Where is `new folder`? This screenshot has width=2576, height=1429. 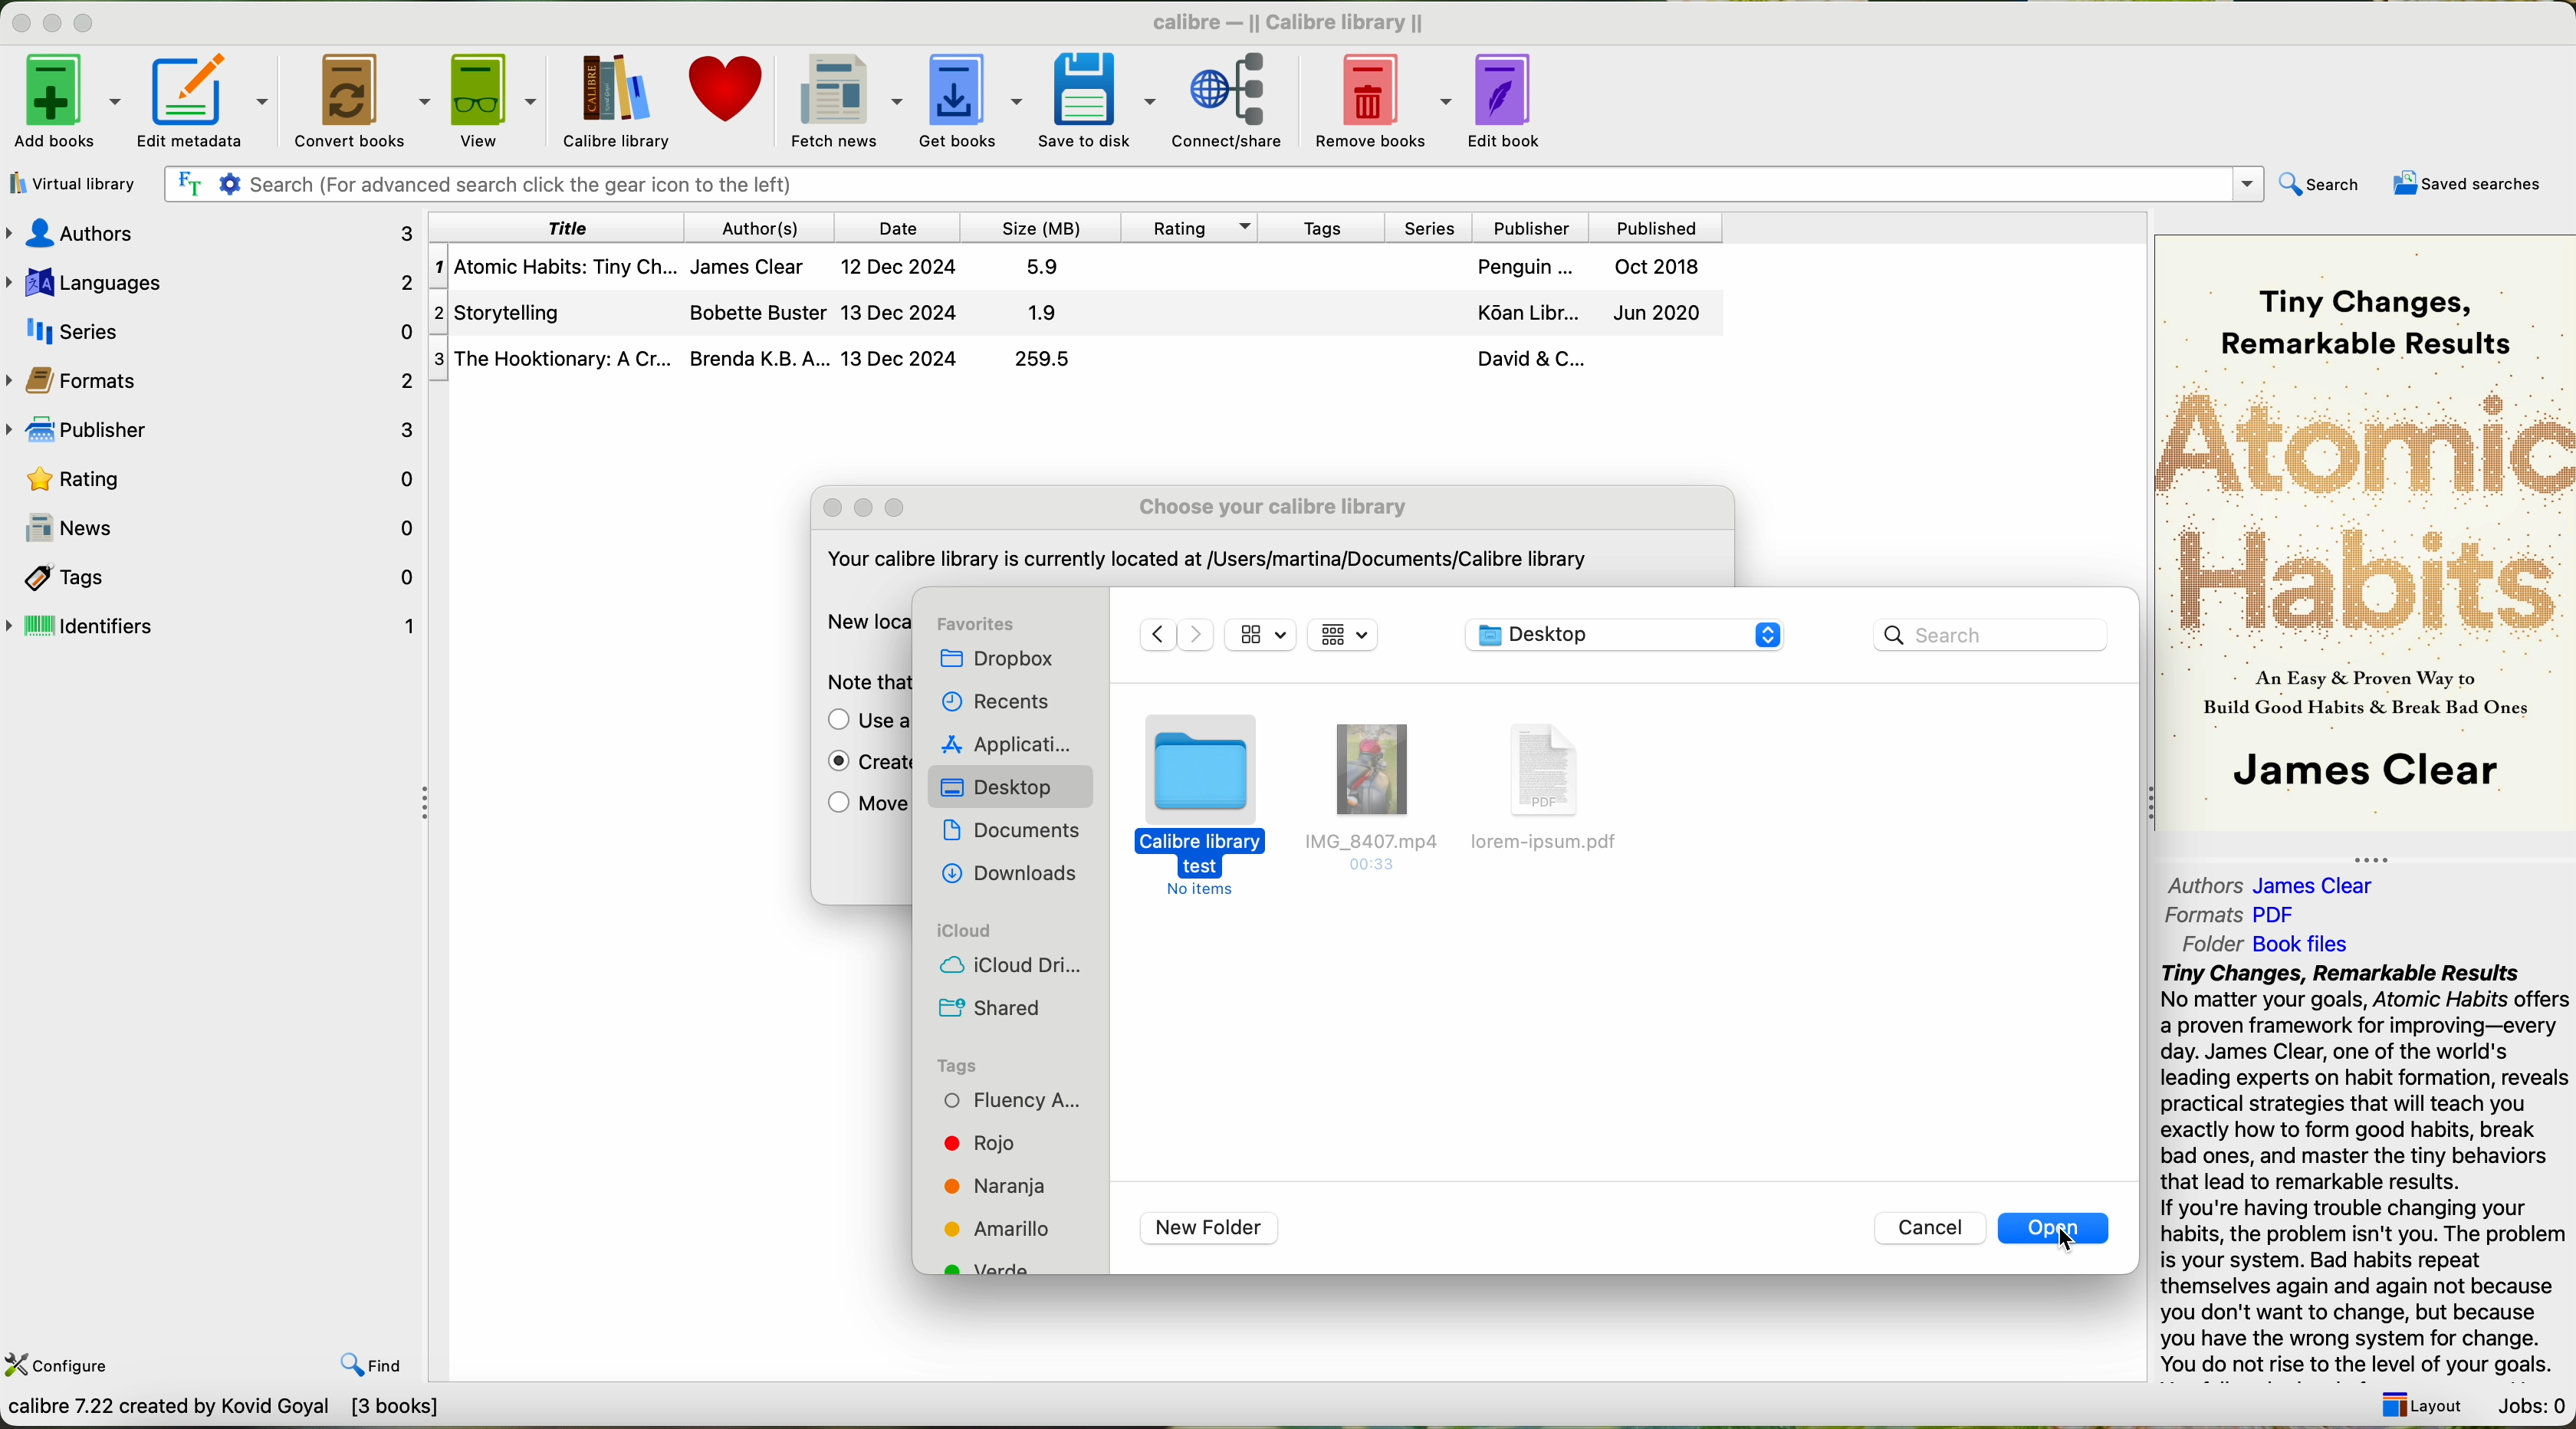 new folder is located at coordinates (1209, 1228).